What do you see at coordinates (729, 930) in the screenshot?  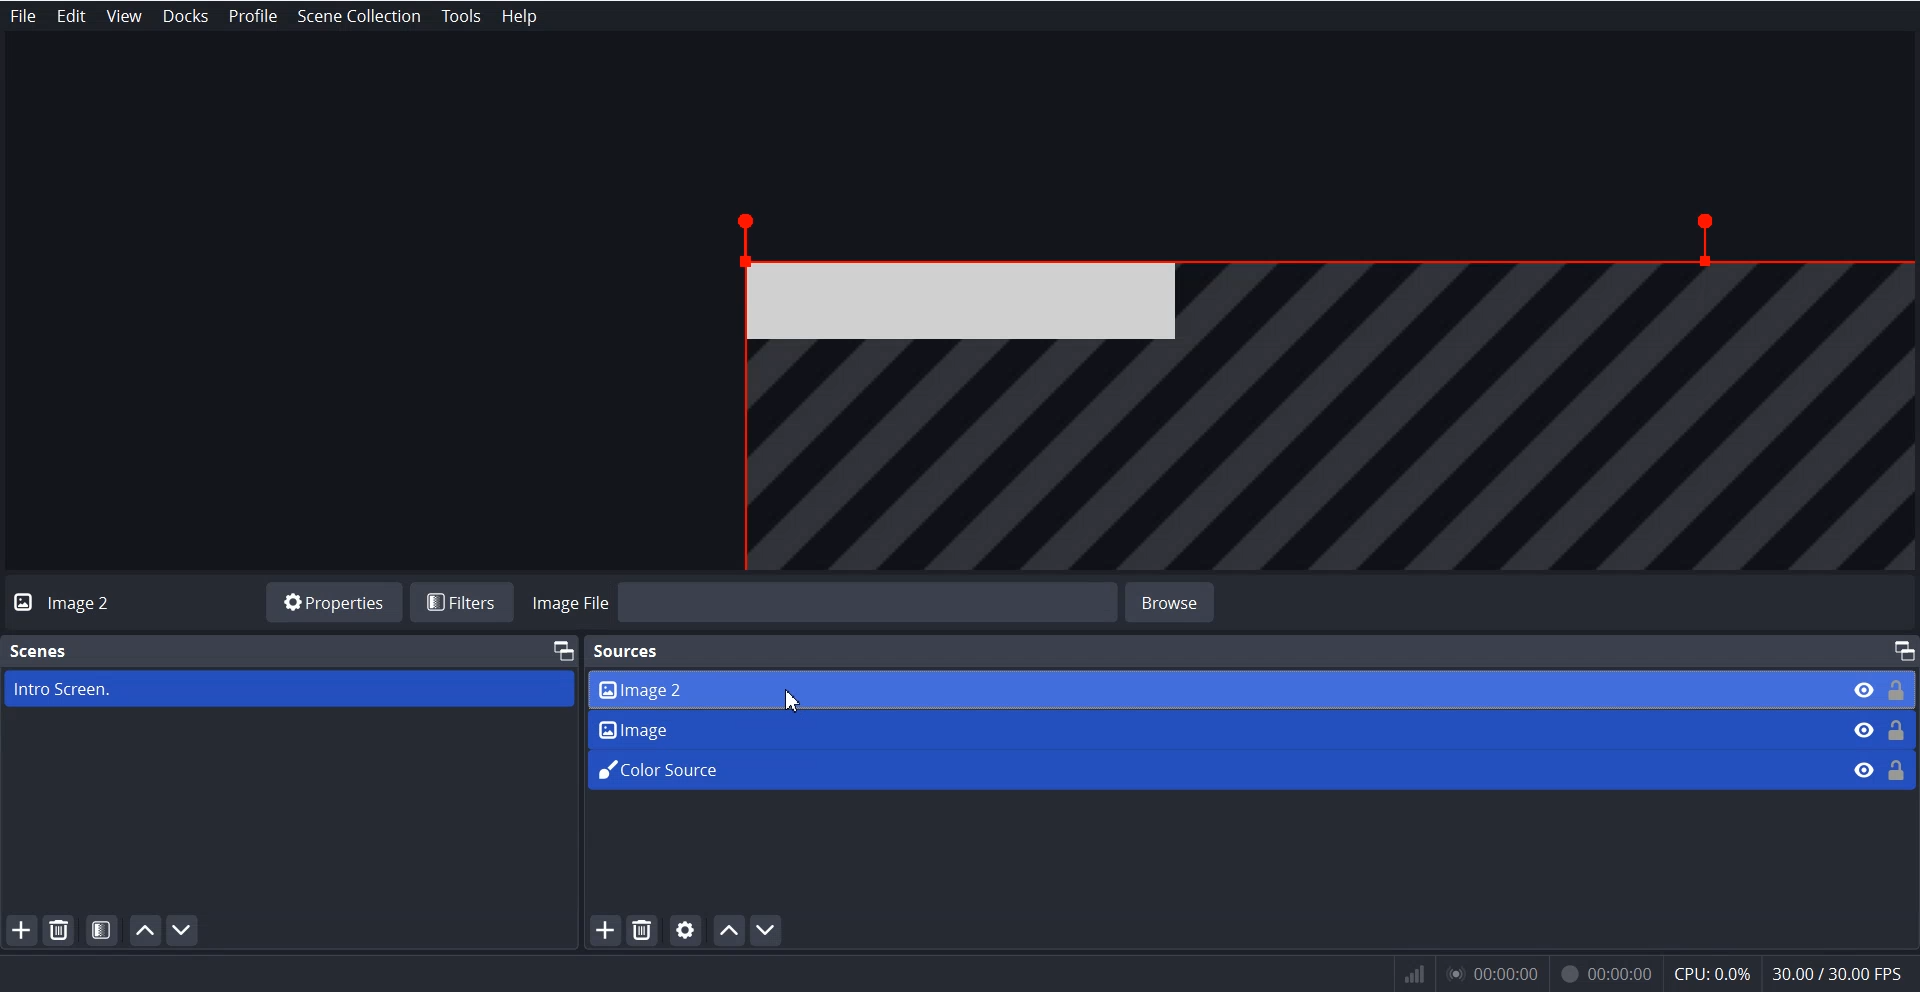 I see `Move Source Up` at bounding box center [729, 930].